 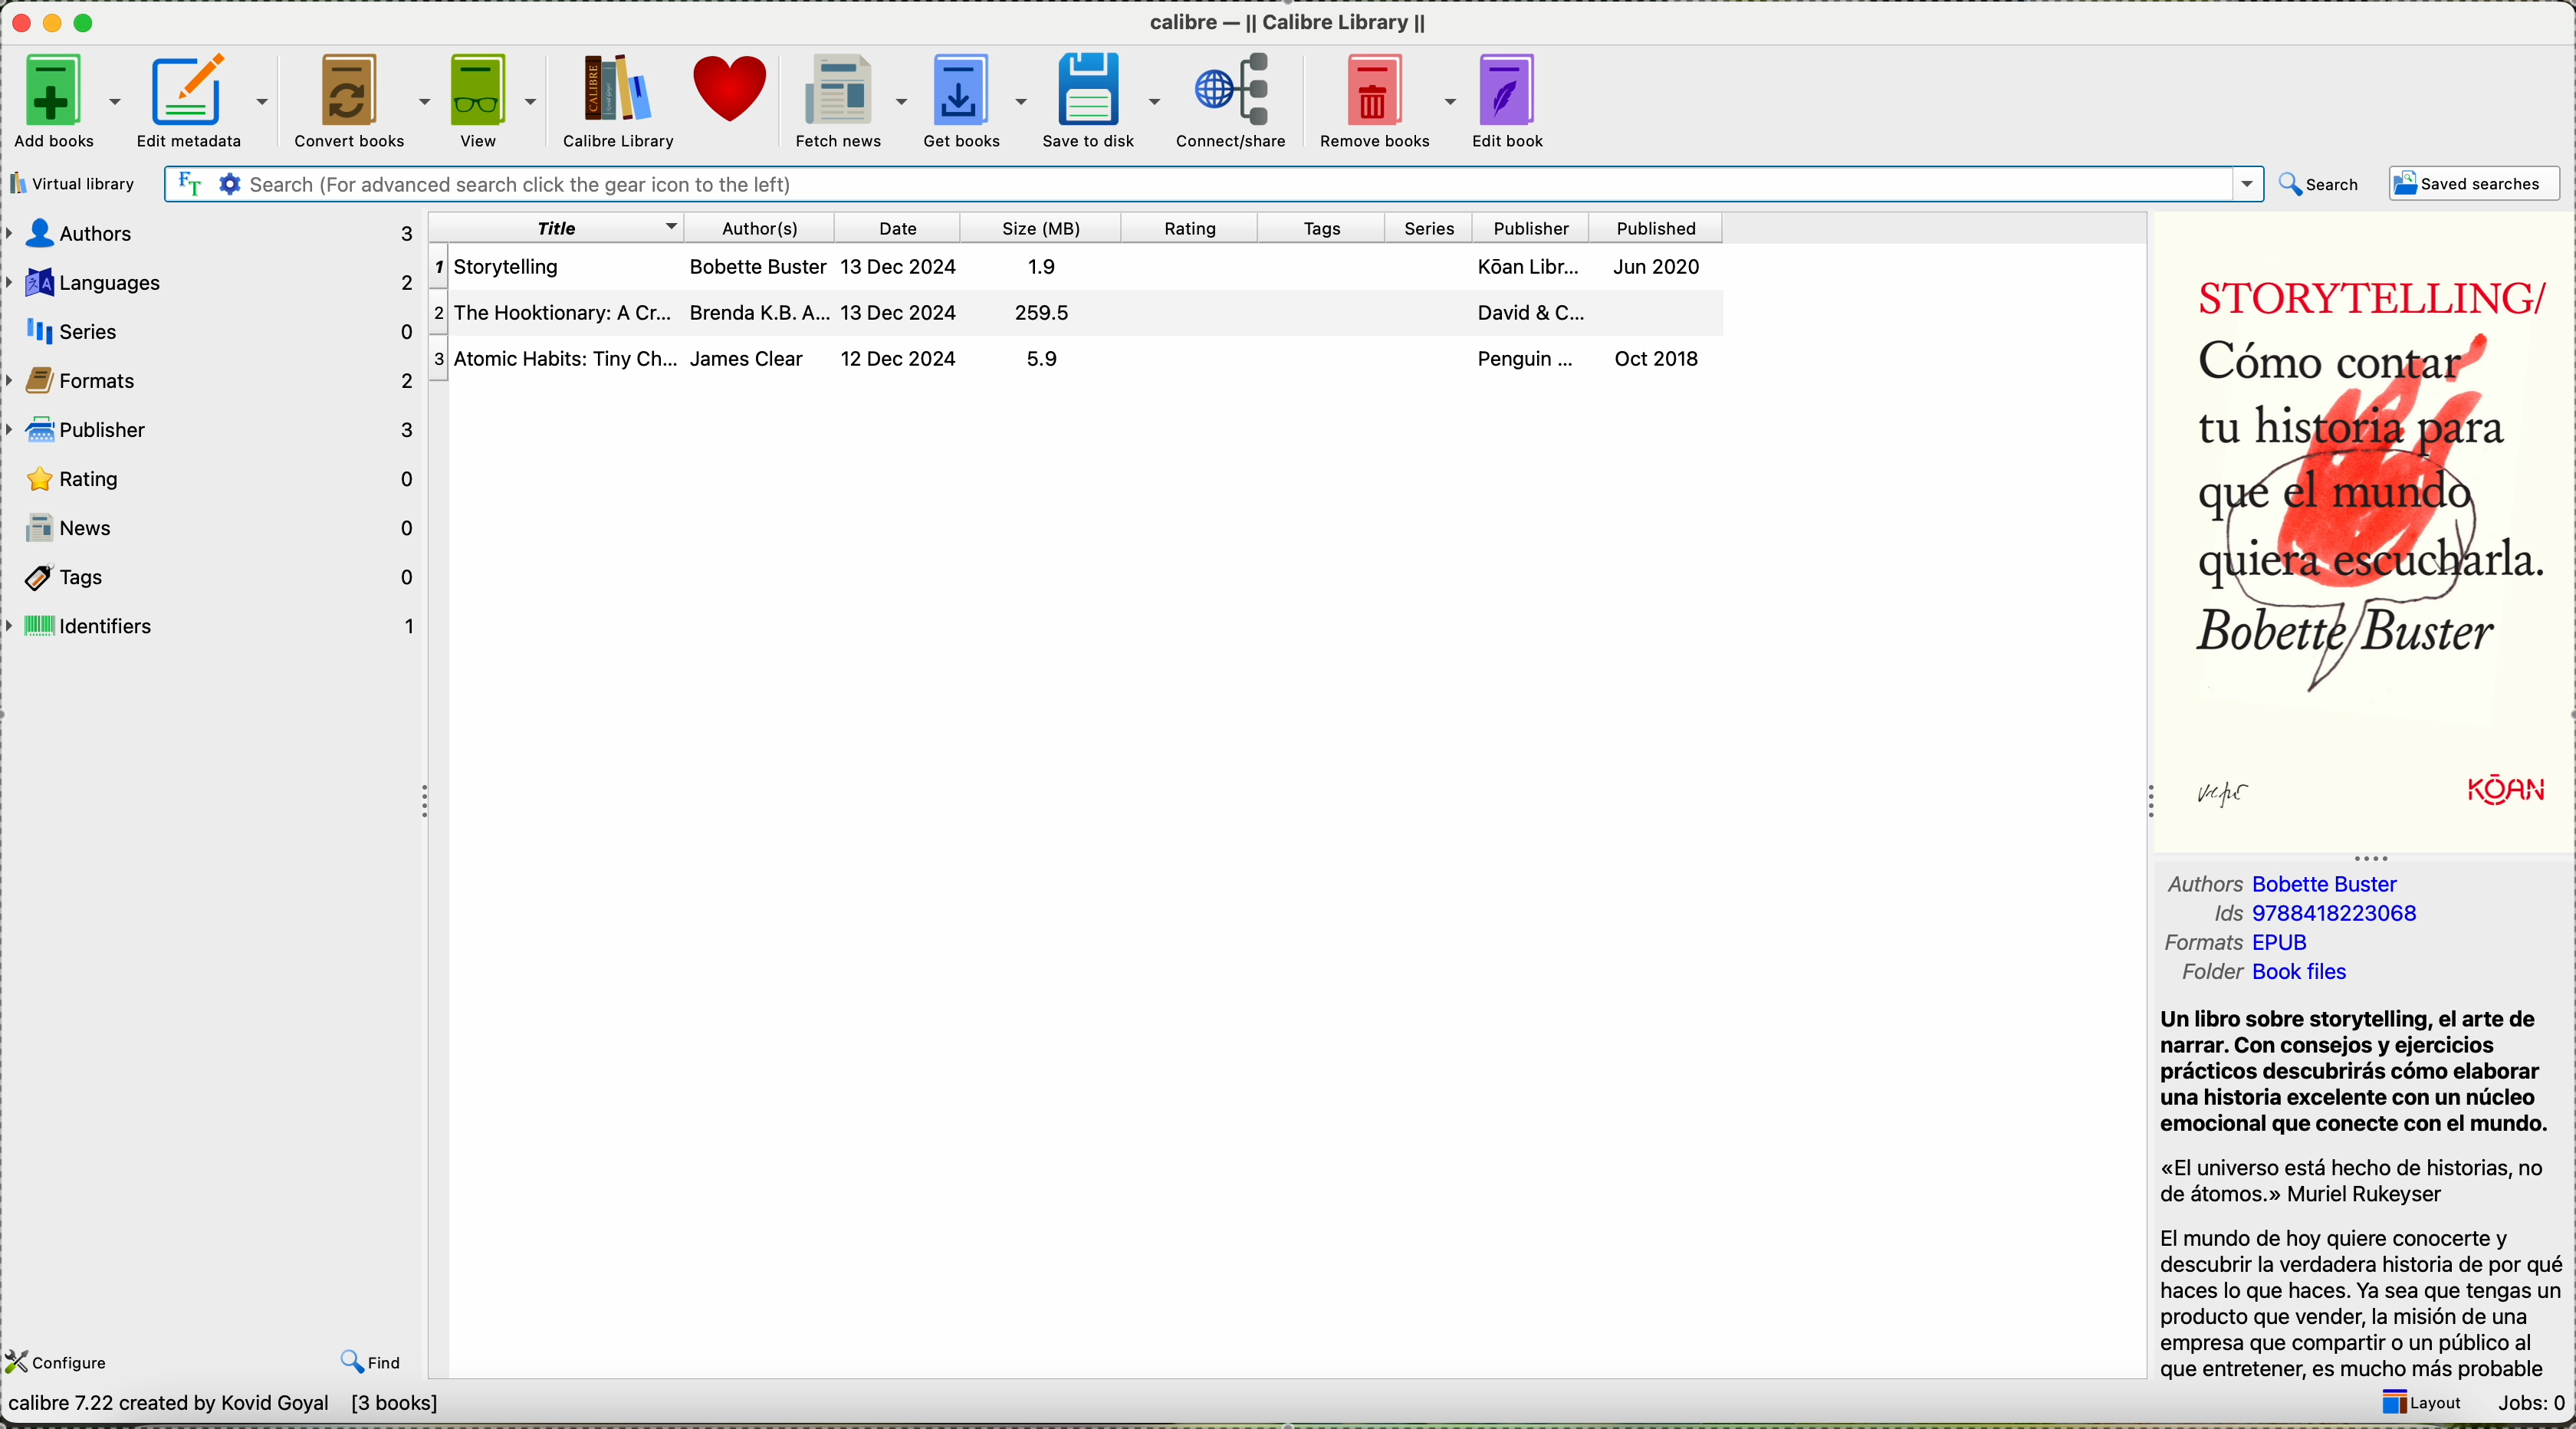 What do you see at coordinates (1669, 227) in the screenshot?
I see `published` at bounding box center [1669, 227].